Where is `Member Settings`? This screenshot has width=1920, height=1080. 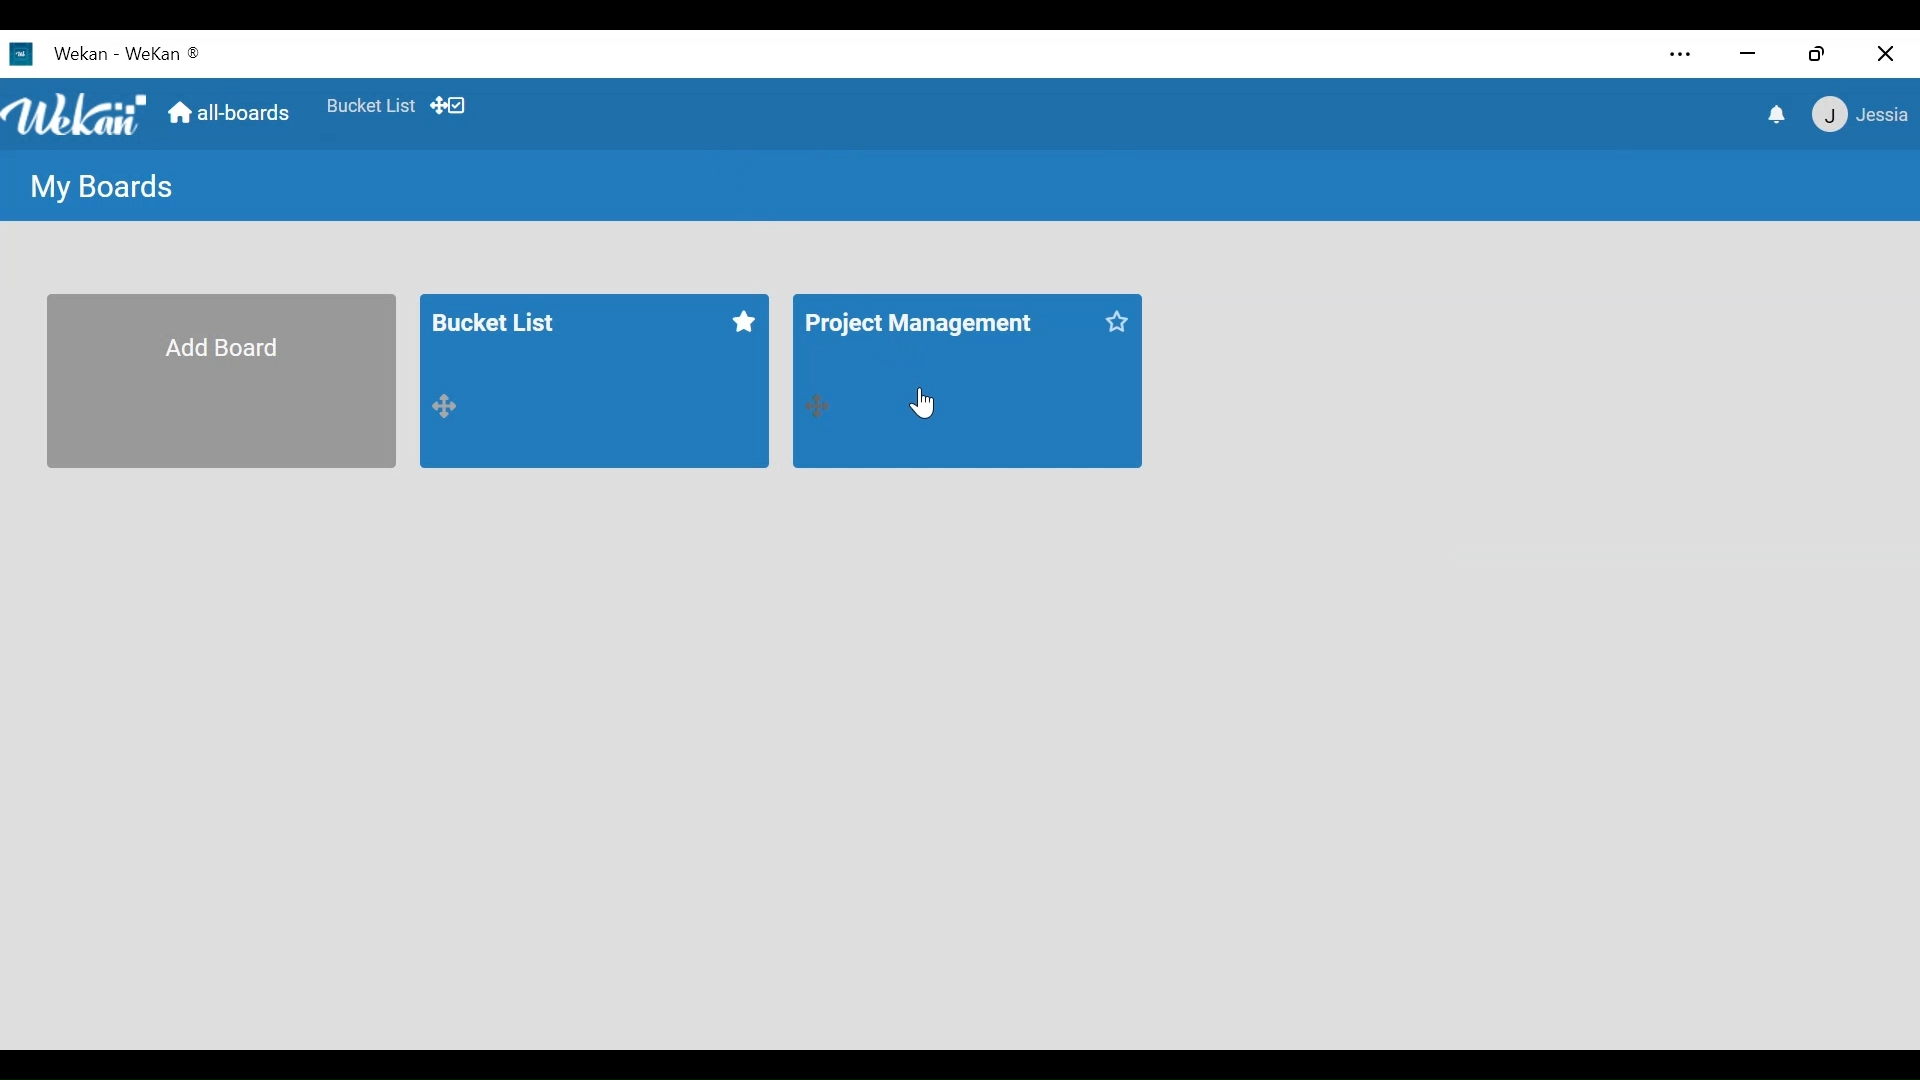 Member Settings is located at coordinates (1862, 115).